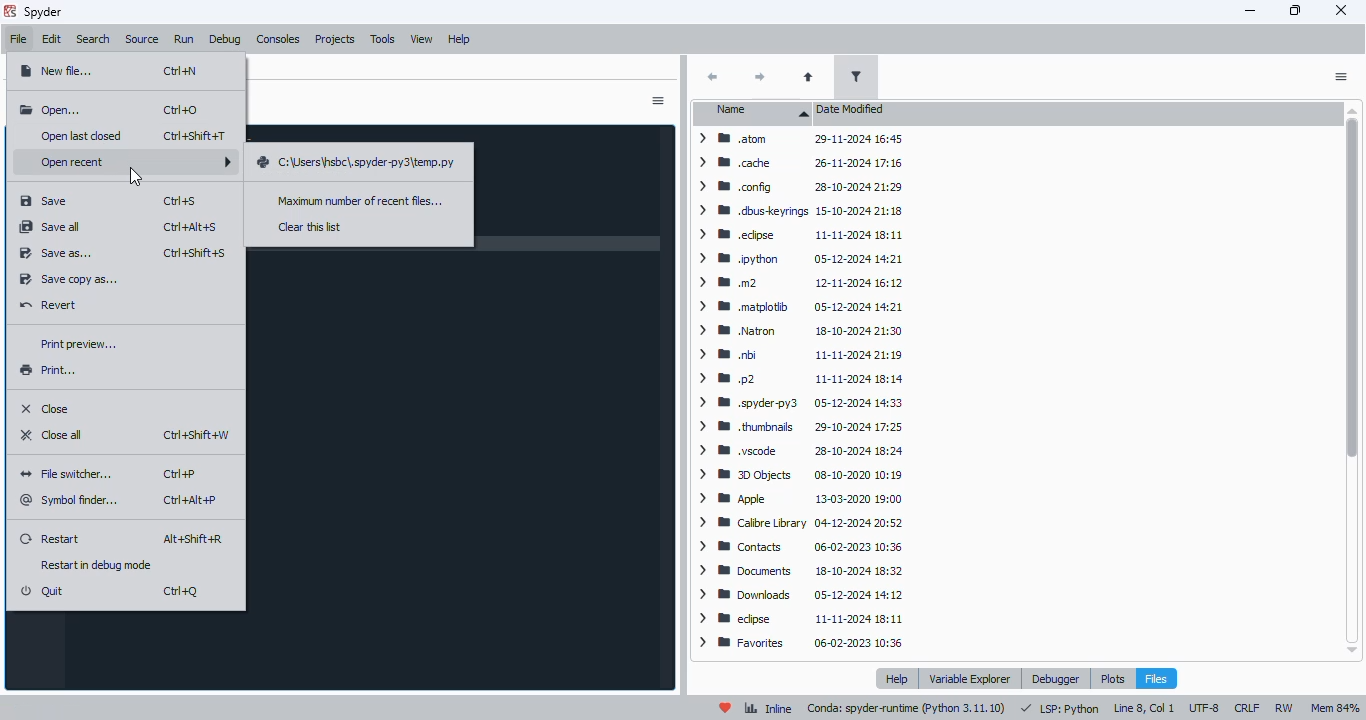  What do you see at coordinates (51, 40) in the screenshot?
I see `edit` at bounding box center [51, 40].